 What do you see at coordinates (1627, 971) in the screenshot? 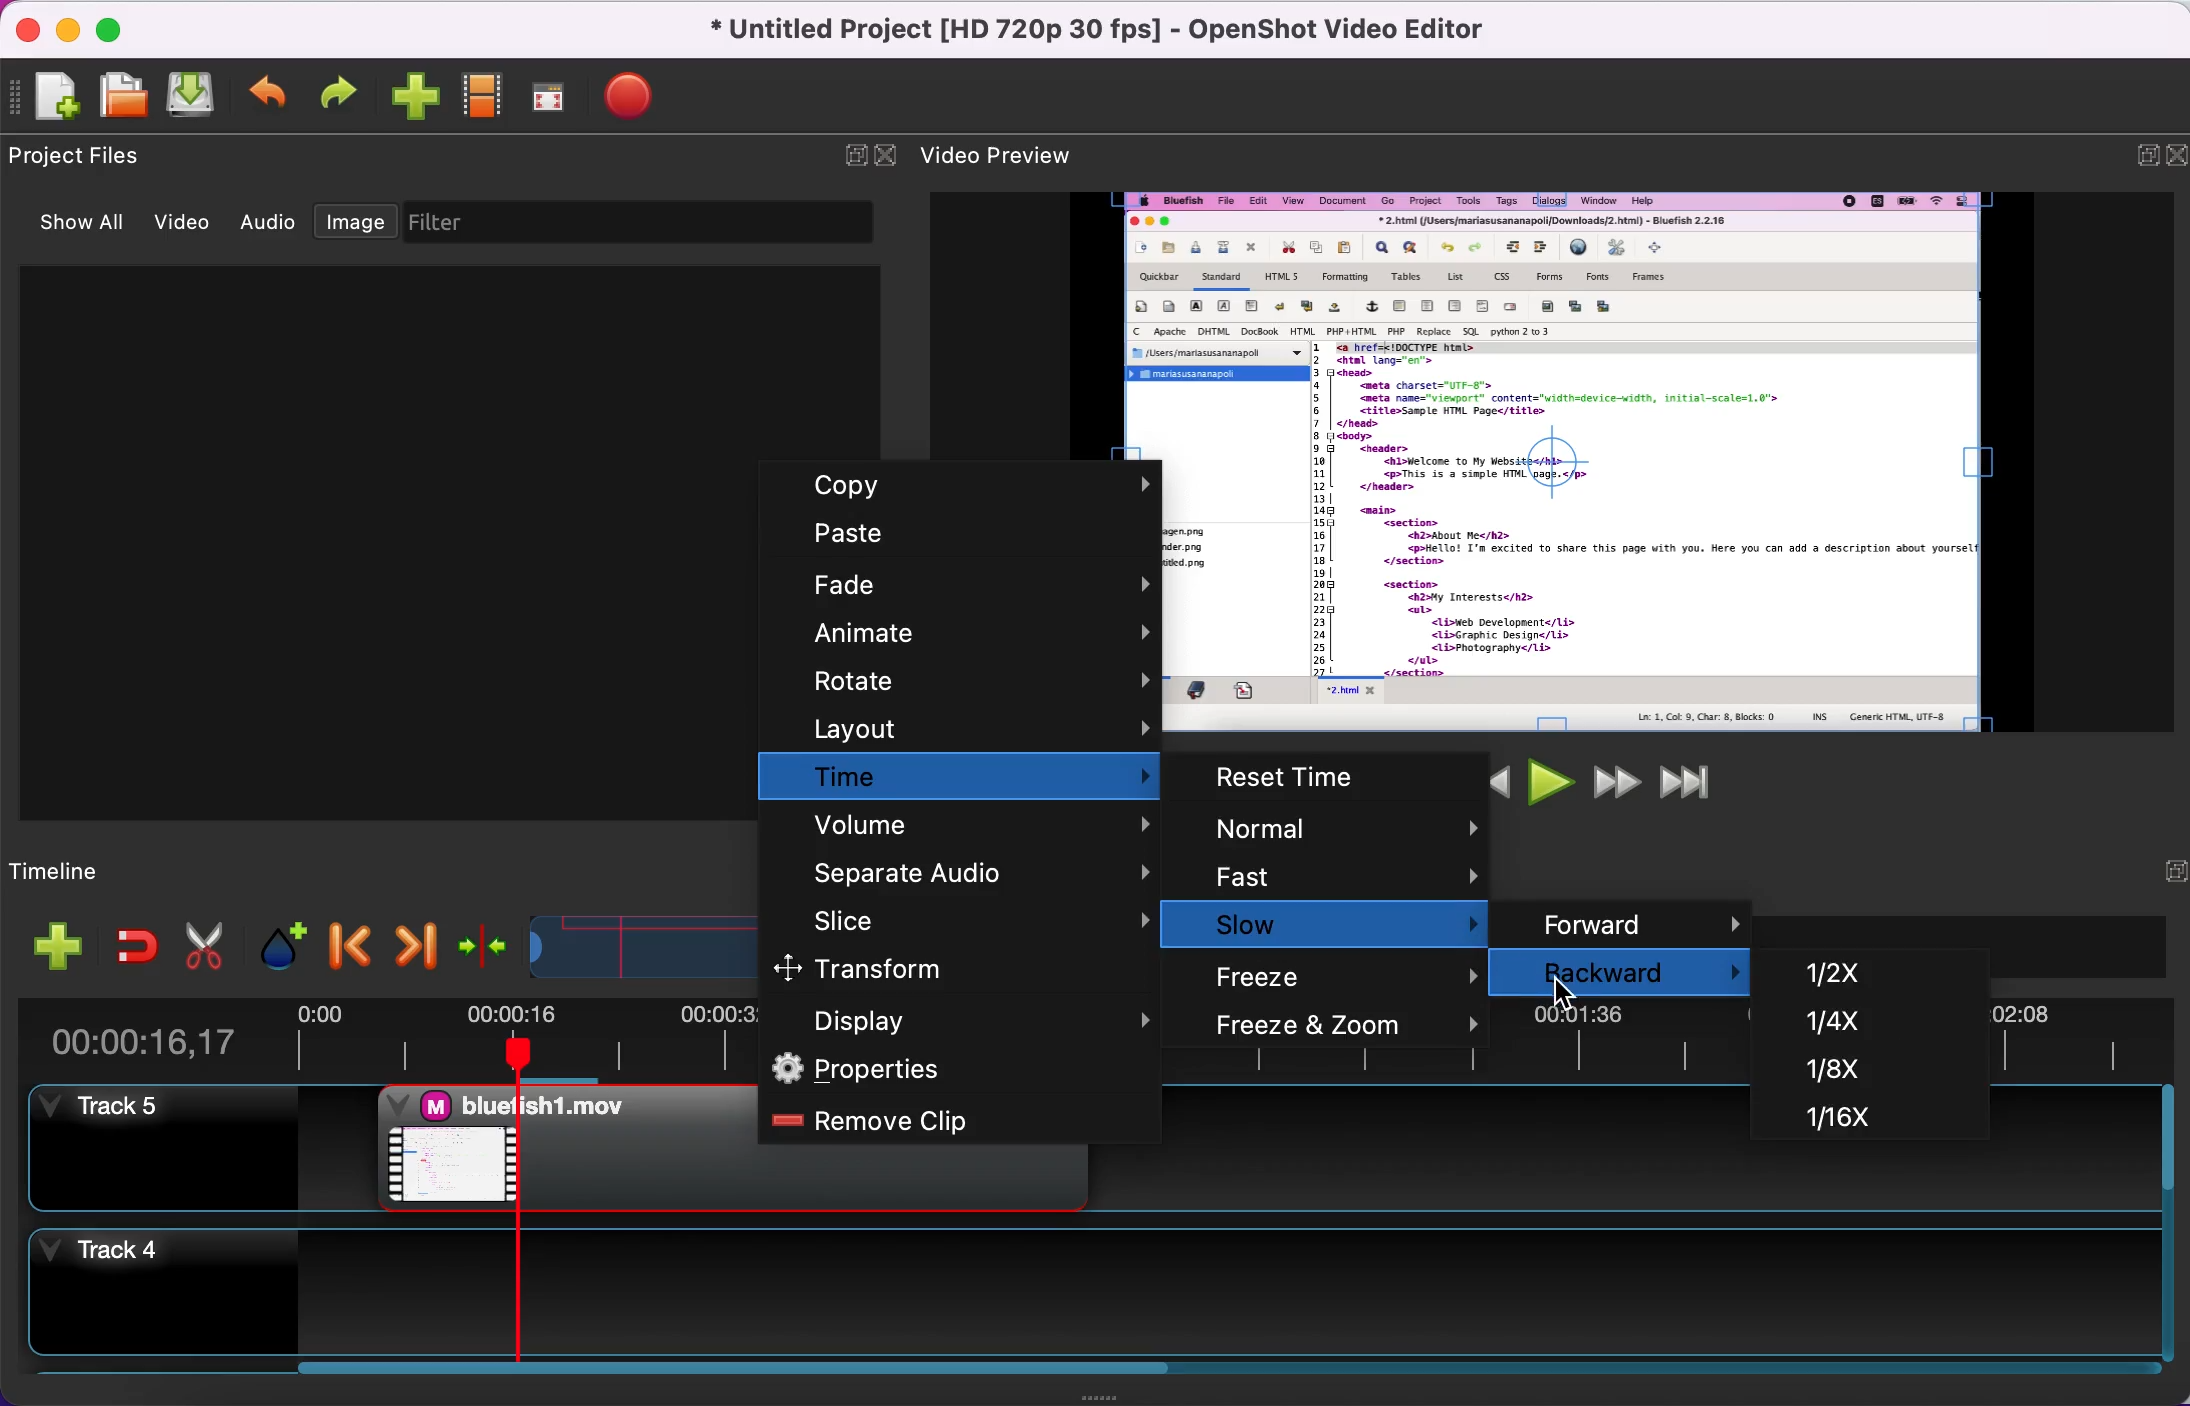
I see `backward` at bounding box center [1627, 971].